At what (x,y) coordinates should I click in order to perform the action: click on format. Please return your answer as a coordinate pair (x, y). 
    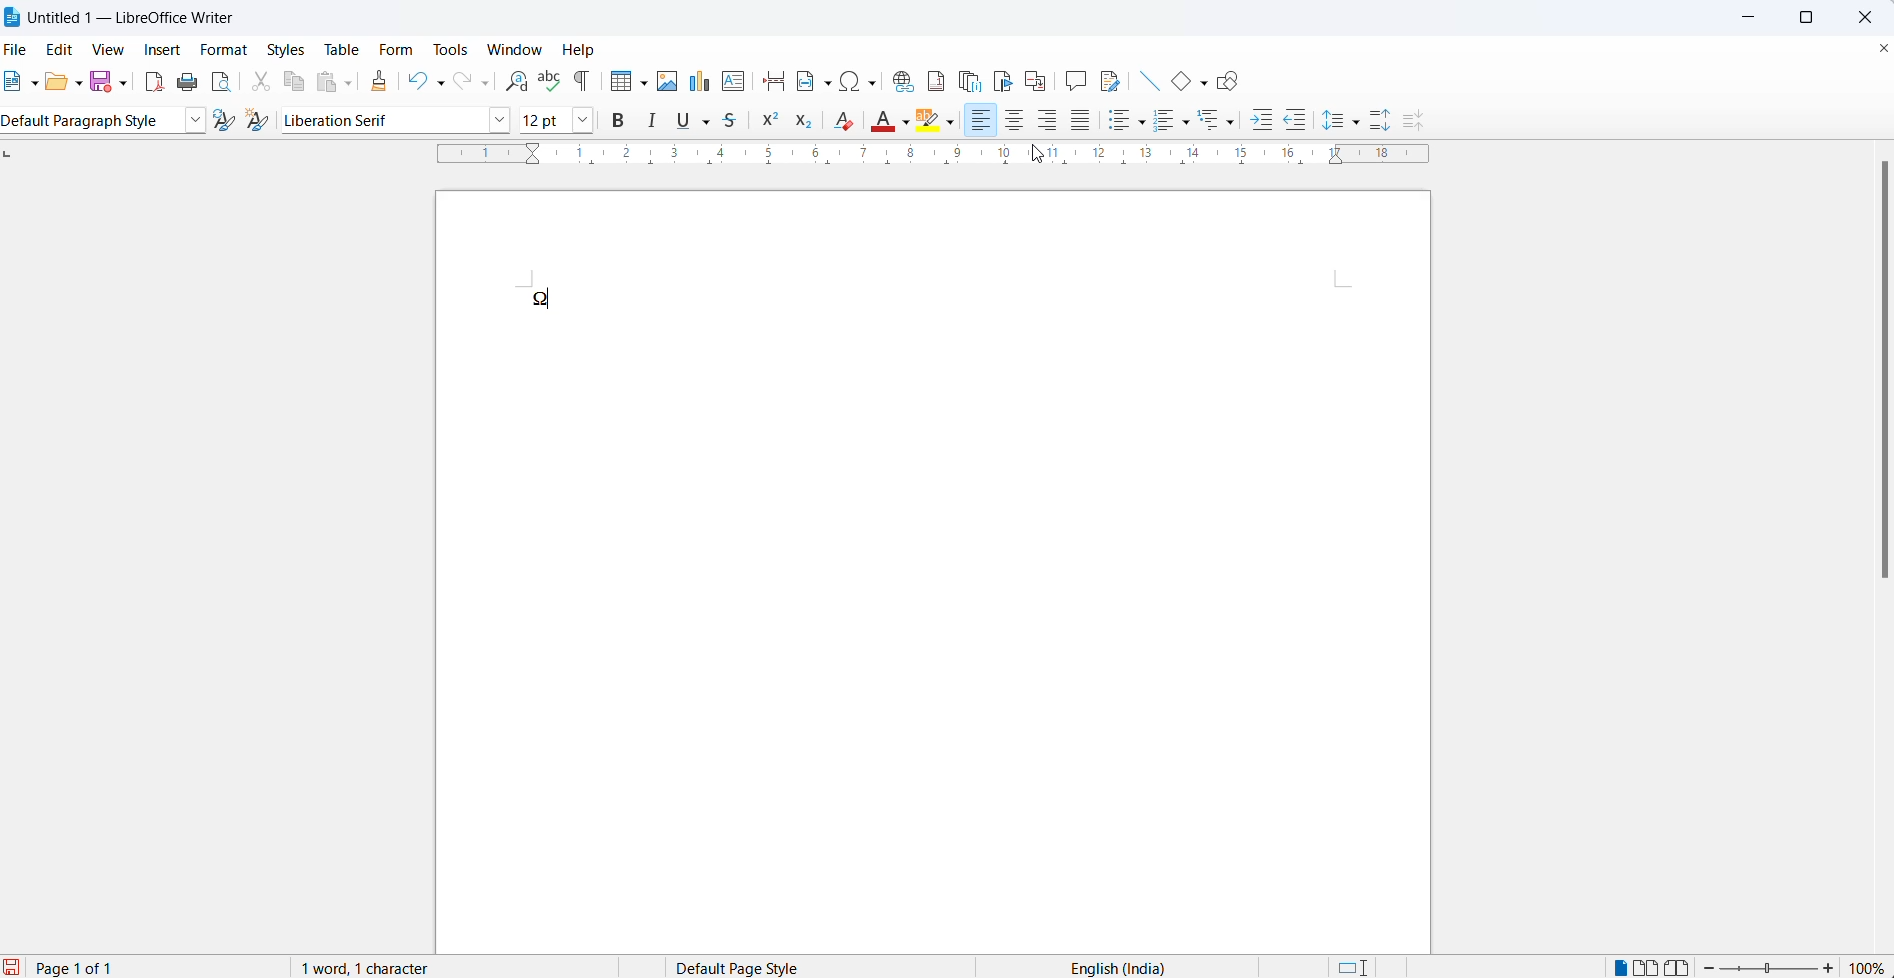
    Looking at the image, I should click on (224, 50).